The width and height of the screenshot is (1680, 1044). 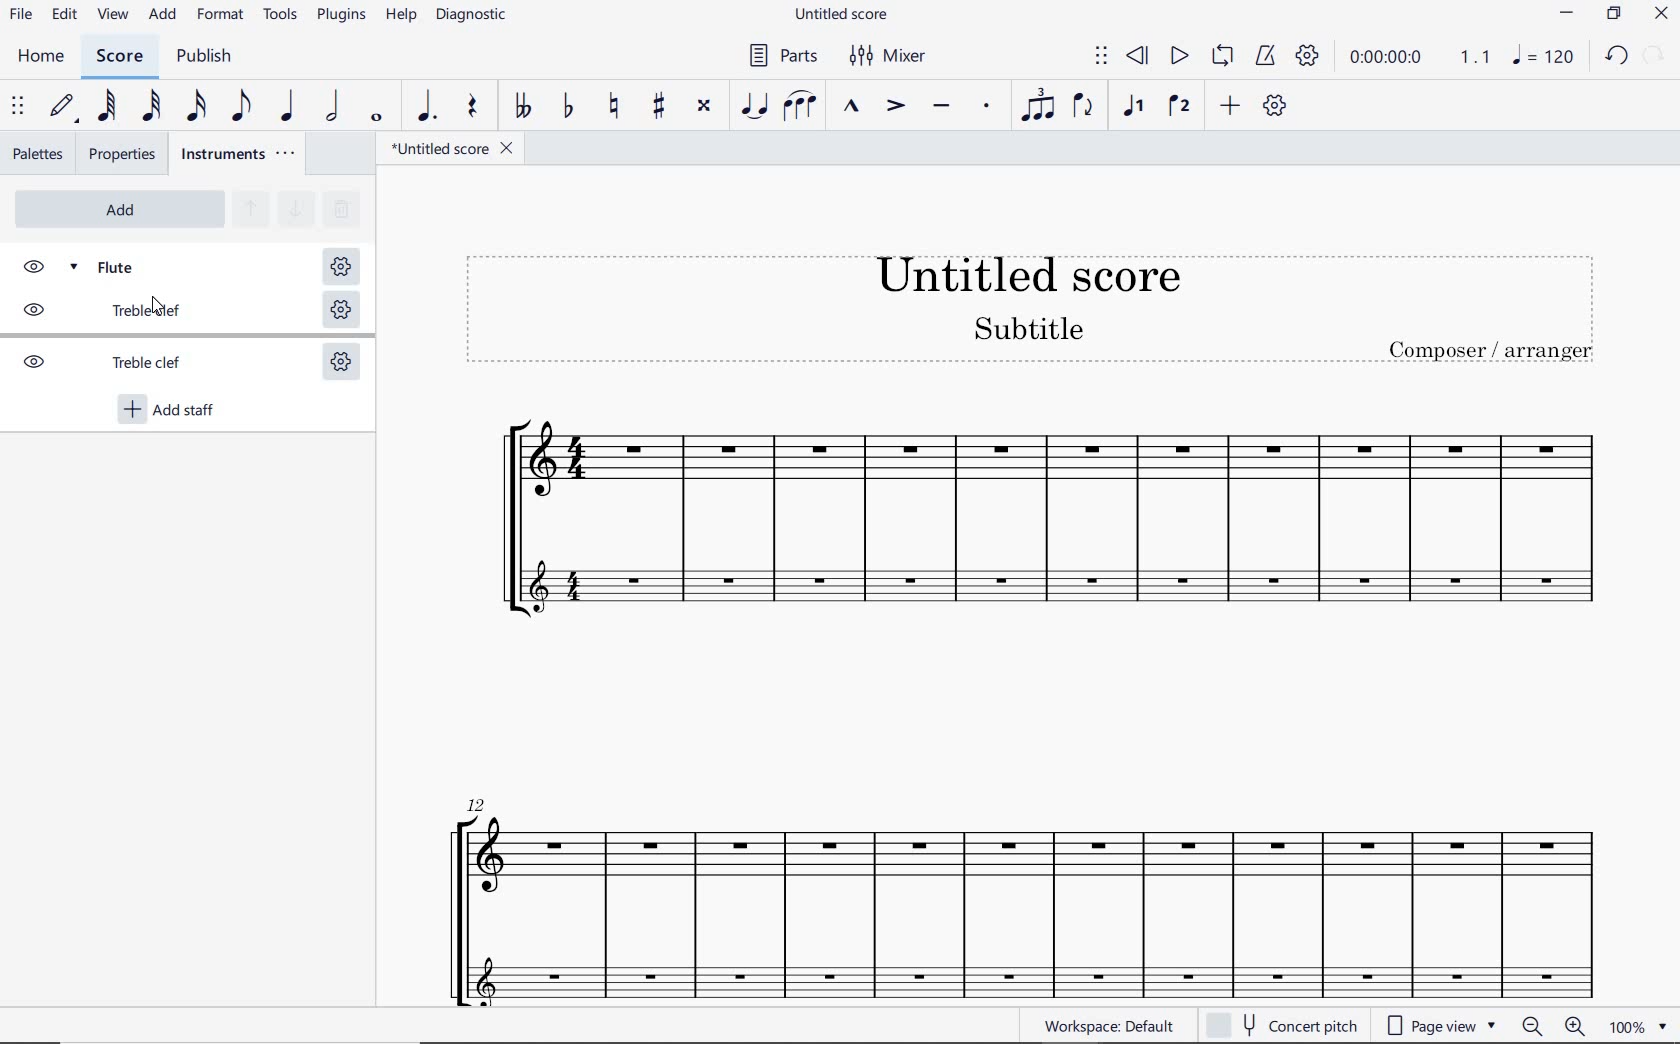 I want to click on TUPLET, so click(x=1032, y=107).